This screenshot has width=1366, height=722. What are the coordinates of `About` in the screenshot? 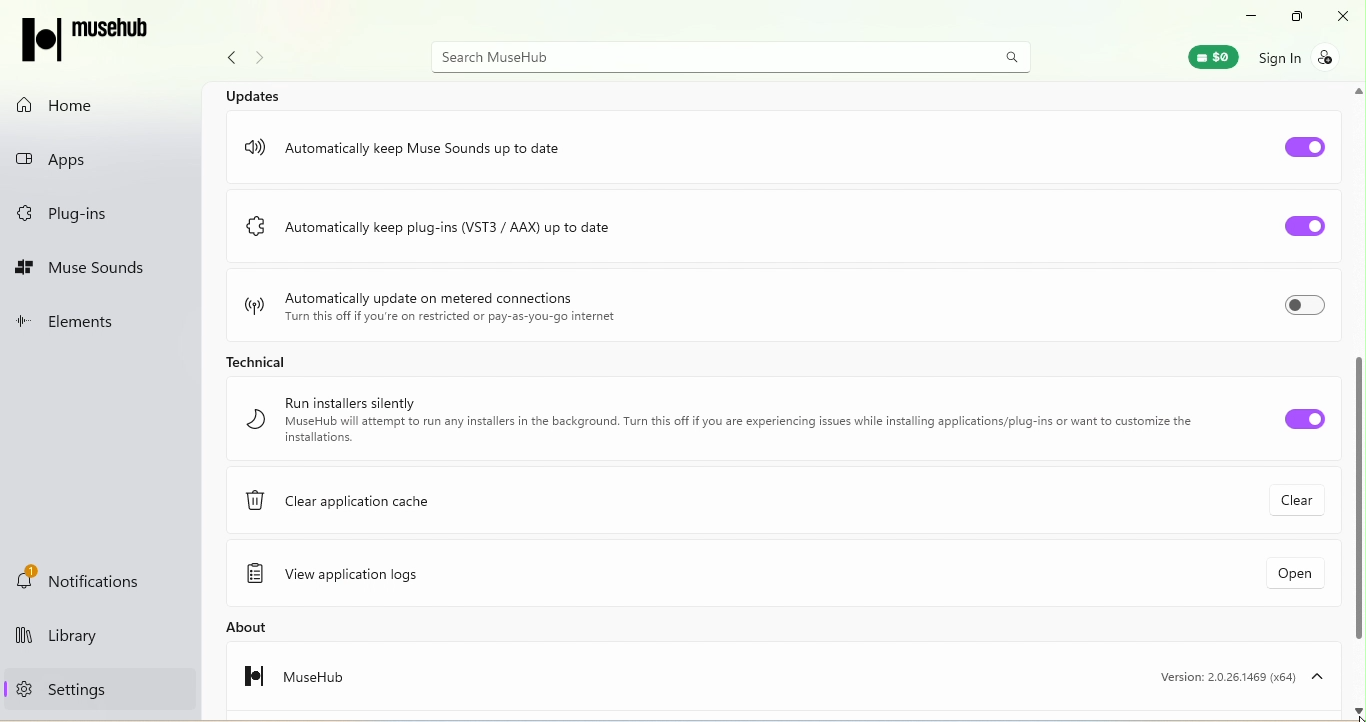 It's located at (279, 627).